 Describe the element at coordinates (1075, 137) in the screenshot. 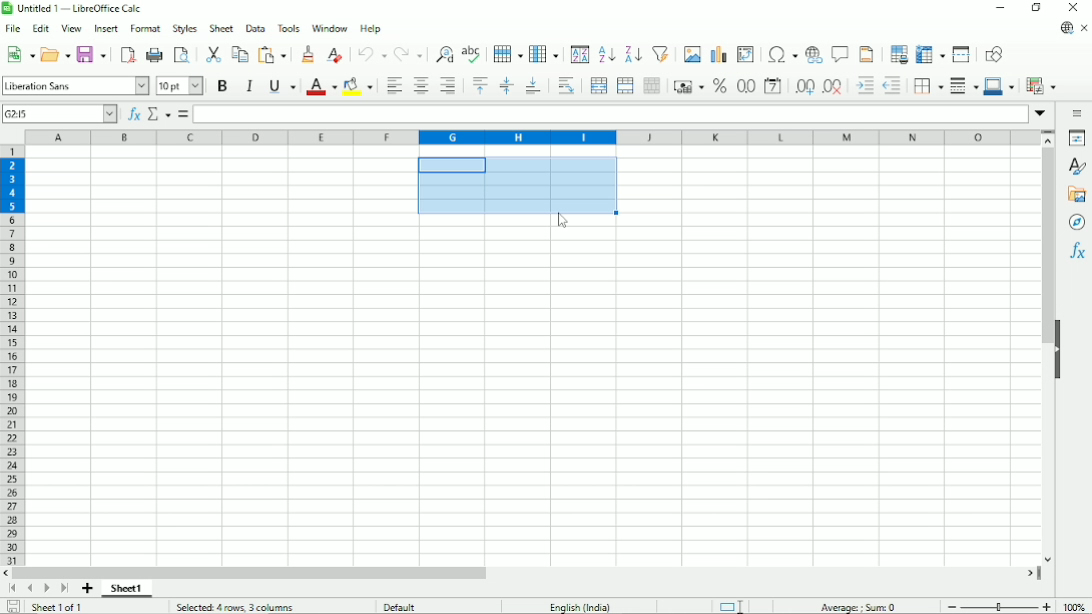

I see `Properties` at that location.